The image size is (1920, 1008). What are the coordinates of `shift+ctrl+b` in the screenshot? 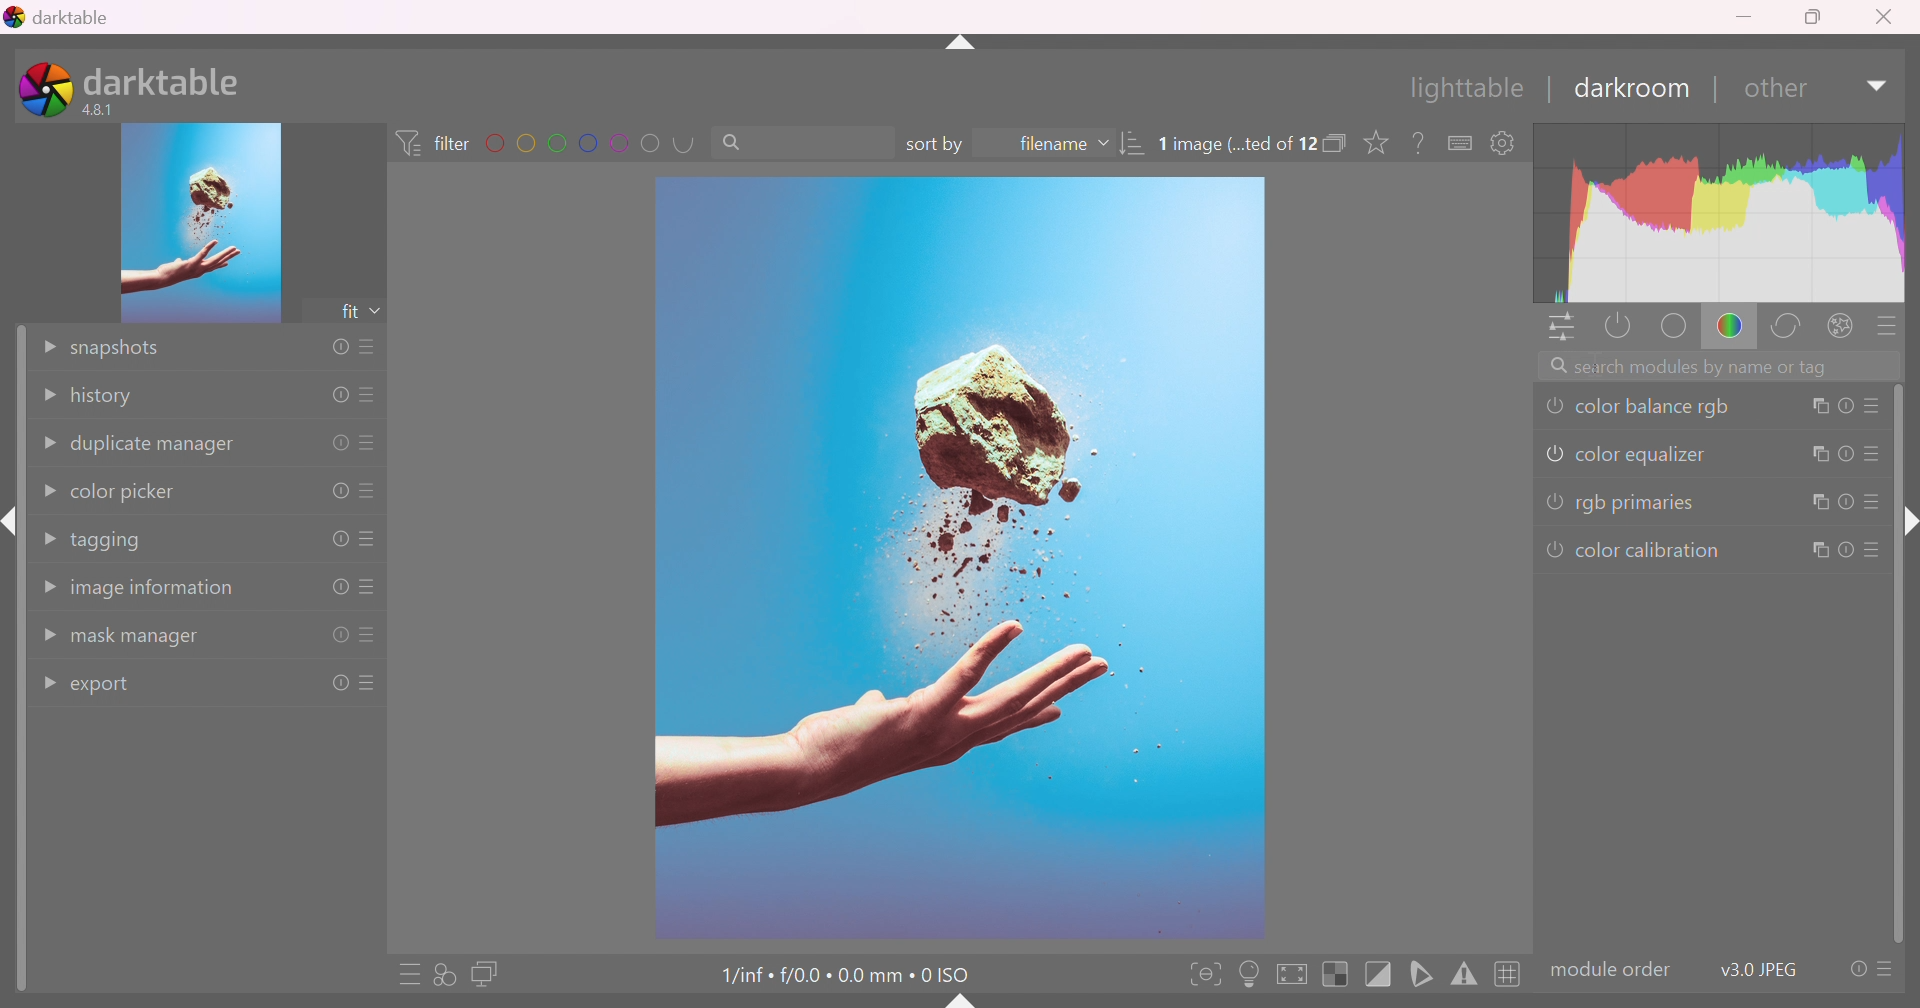 It's located at (959, 1001).